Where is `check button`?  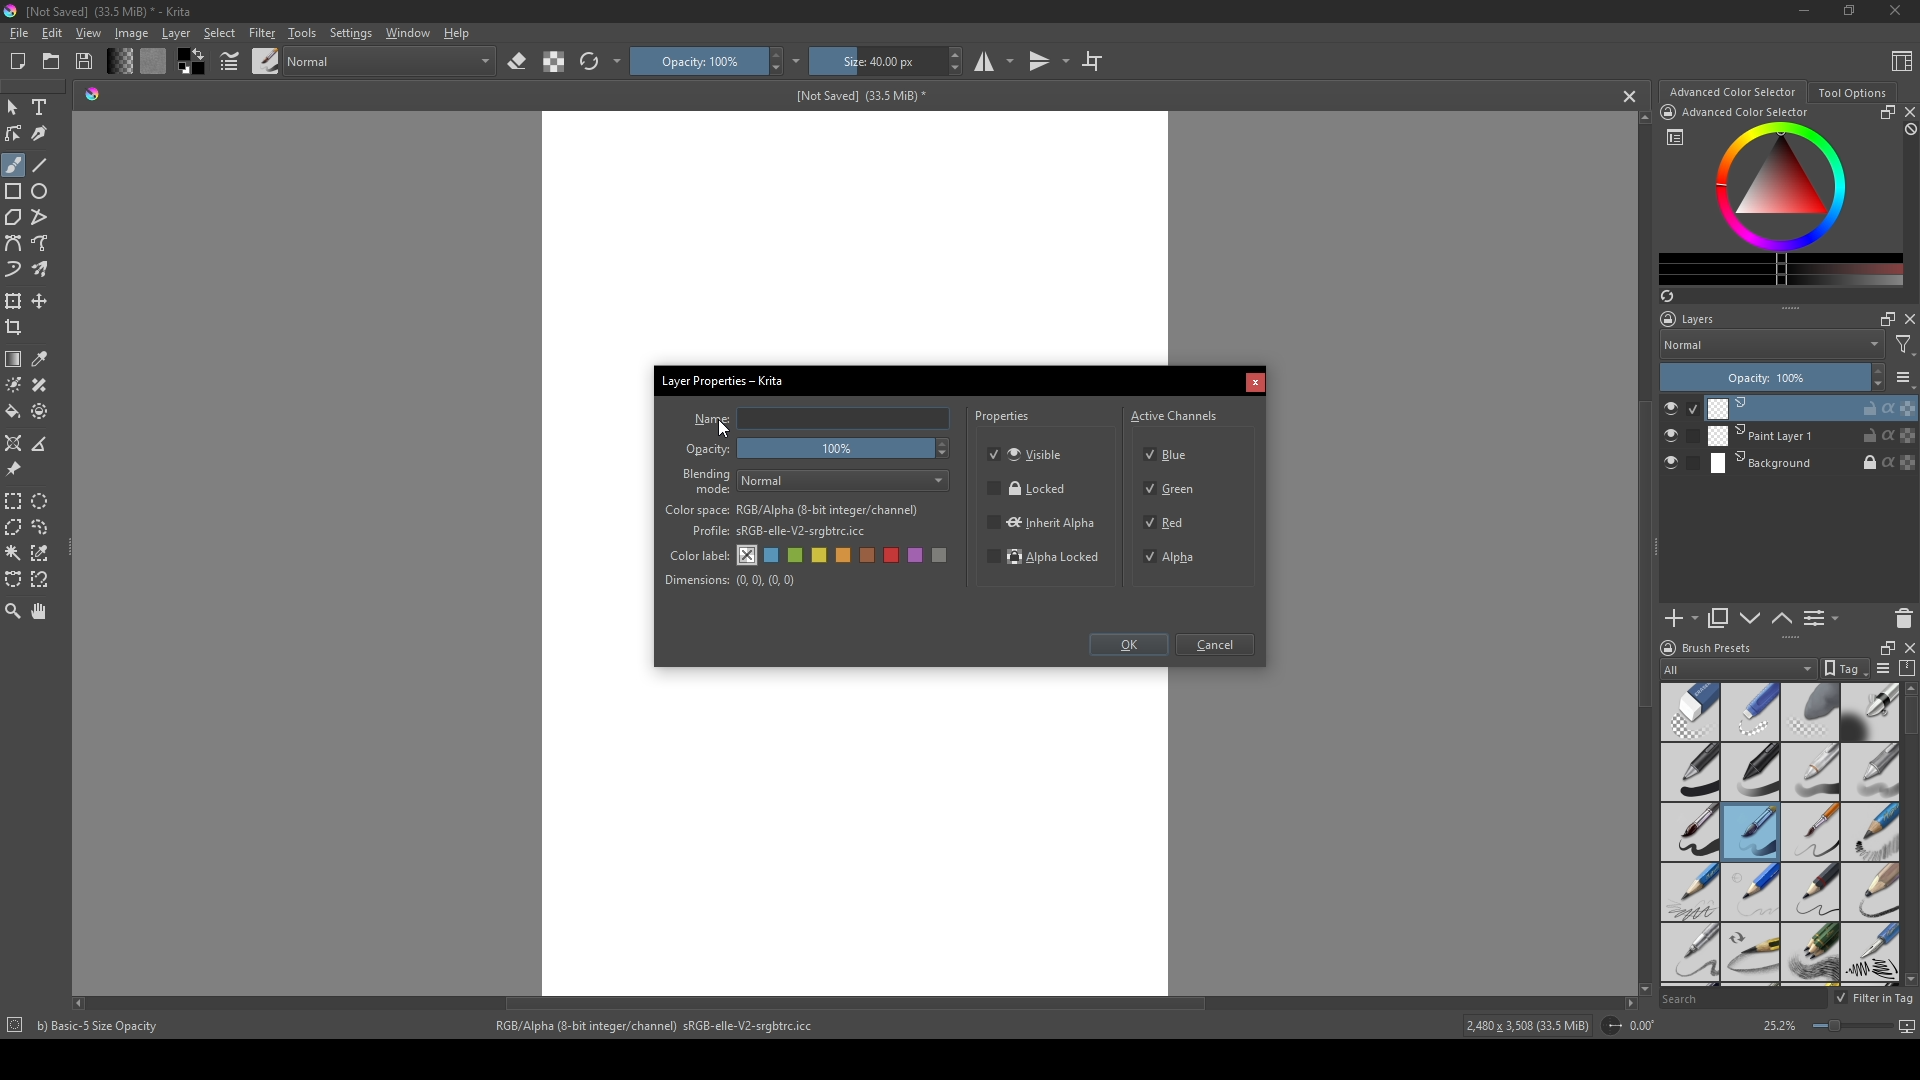 check button is located at coordinates (1681, 436).